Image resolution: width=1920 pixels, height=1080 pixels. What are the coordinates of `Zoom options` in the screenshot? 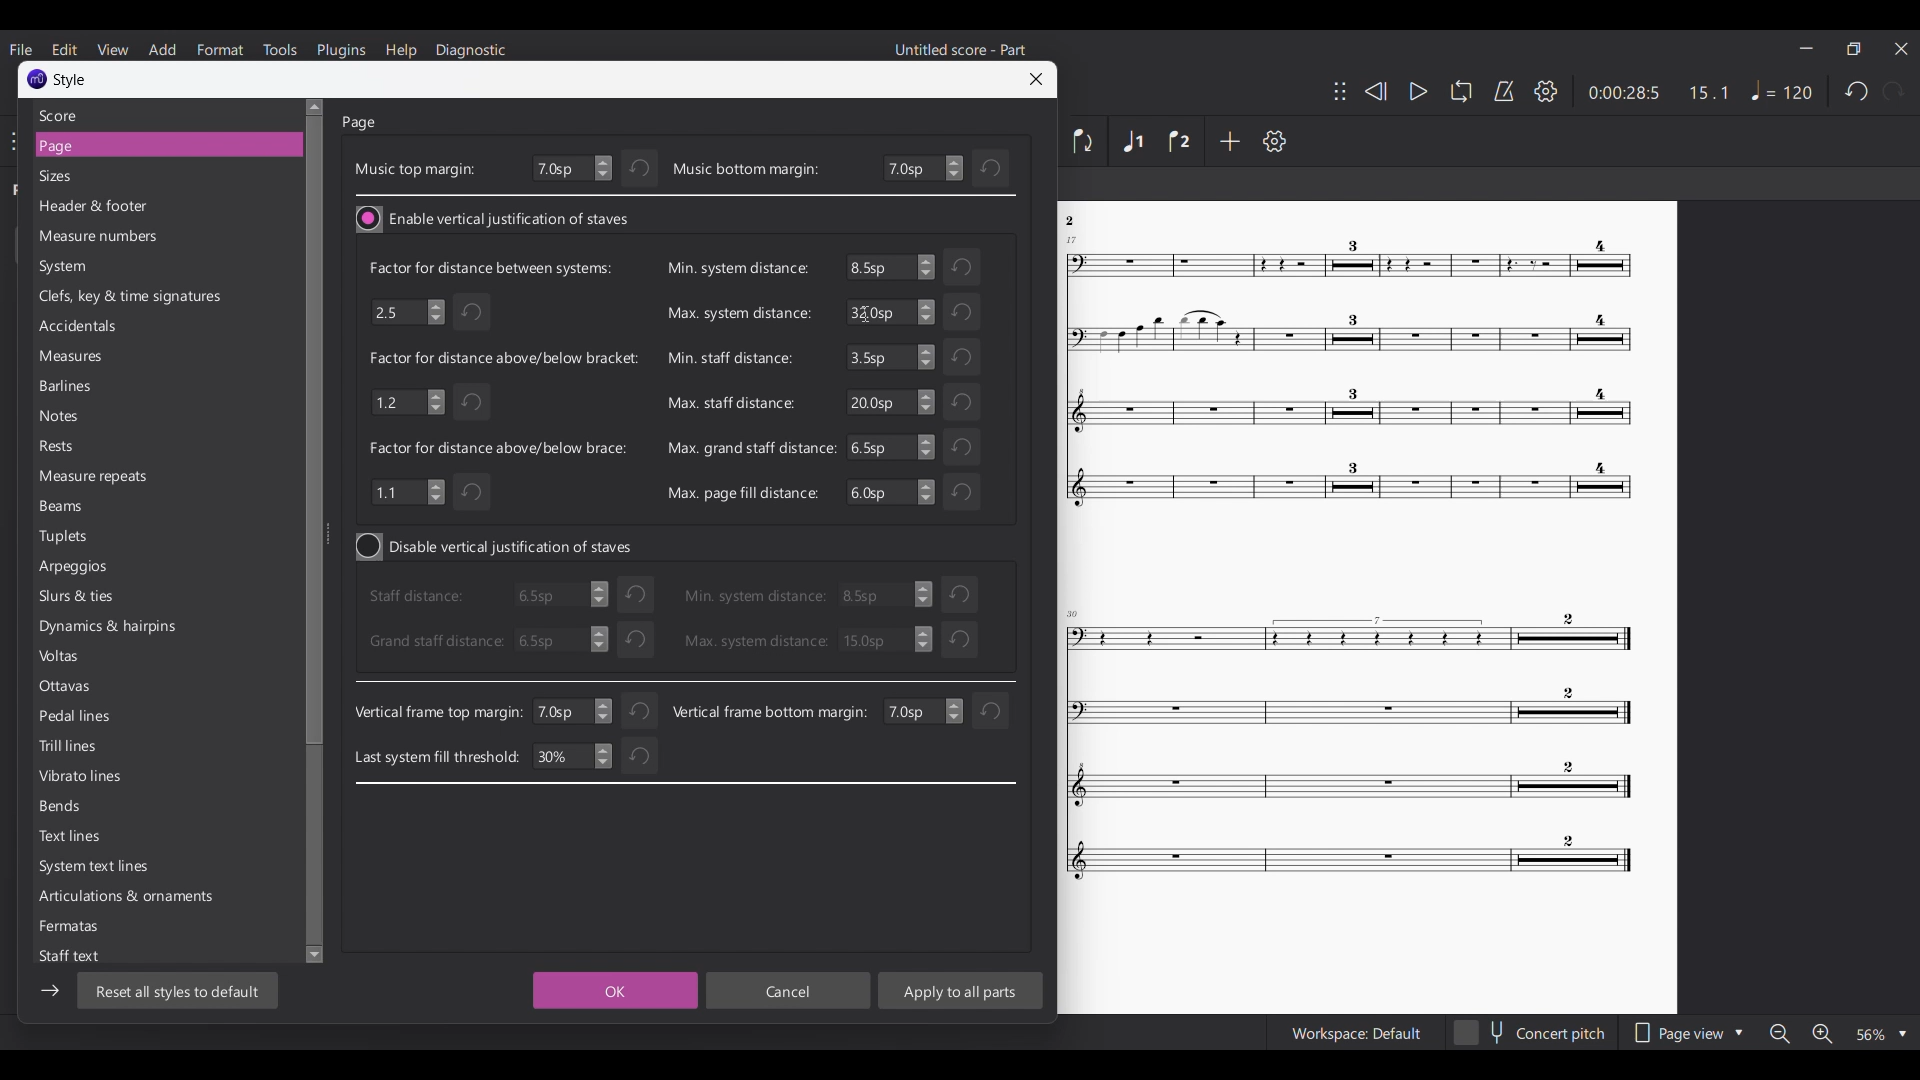 It's located at (1882, 1034).